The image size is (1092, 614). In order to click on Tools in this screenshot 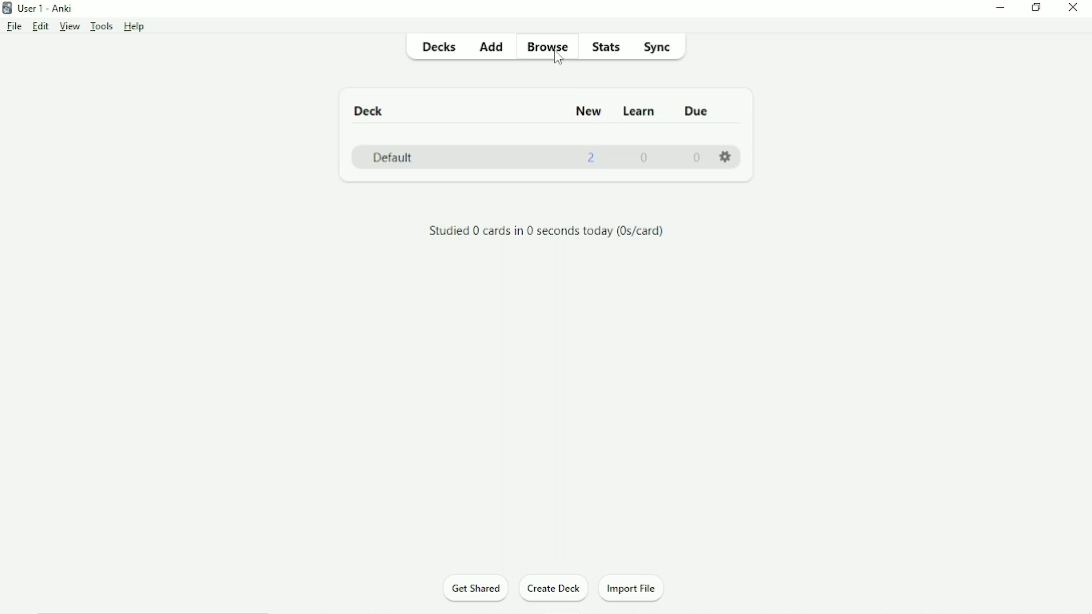, I will do `click(101, 27)`.